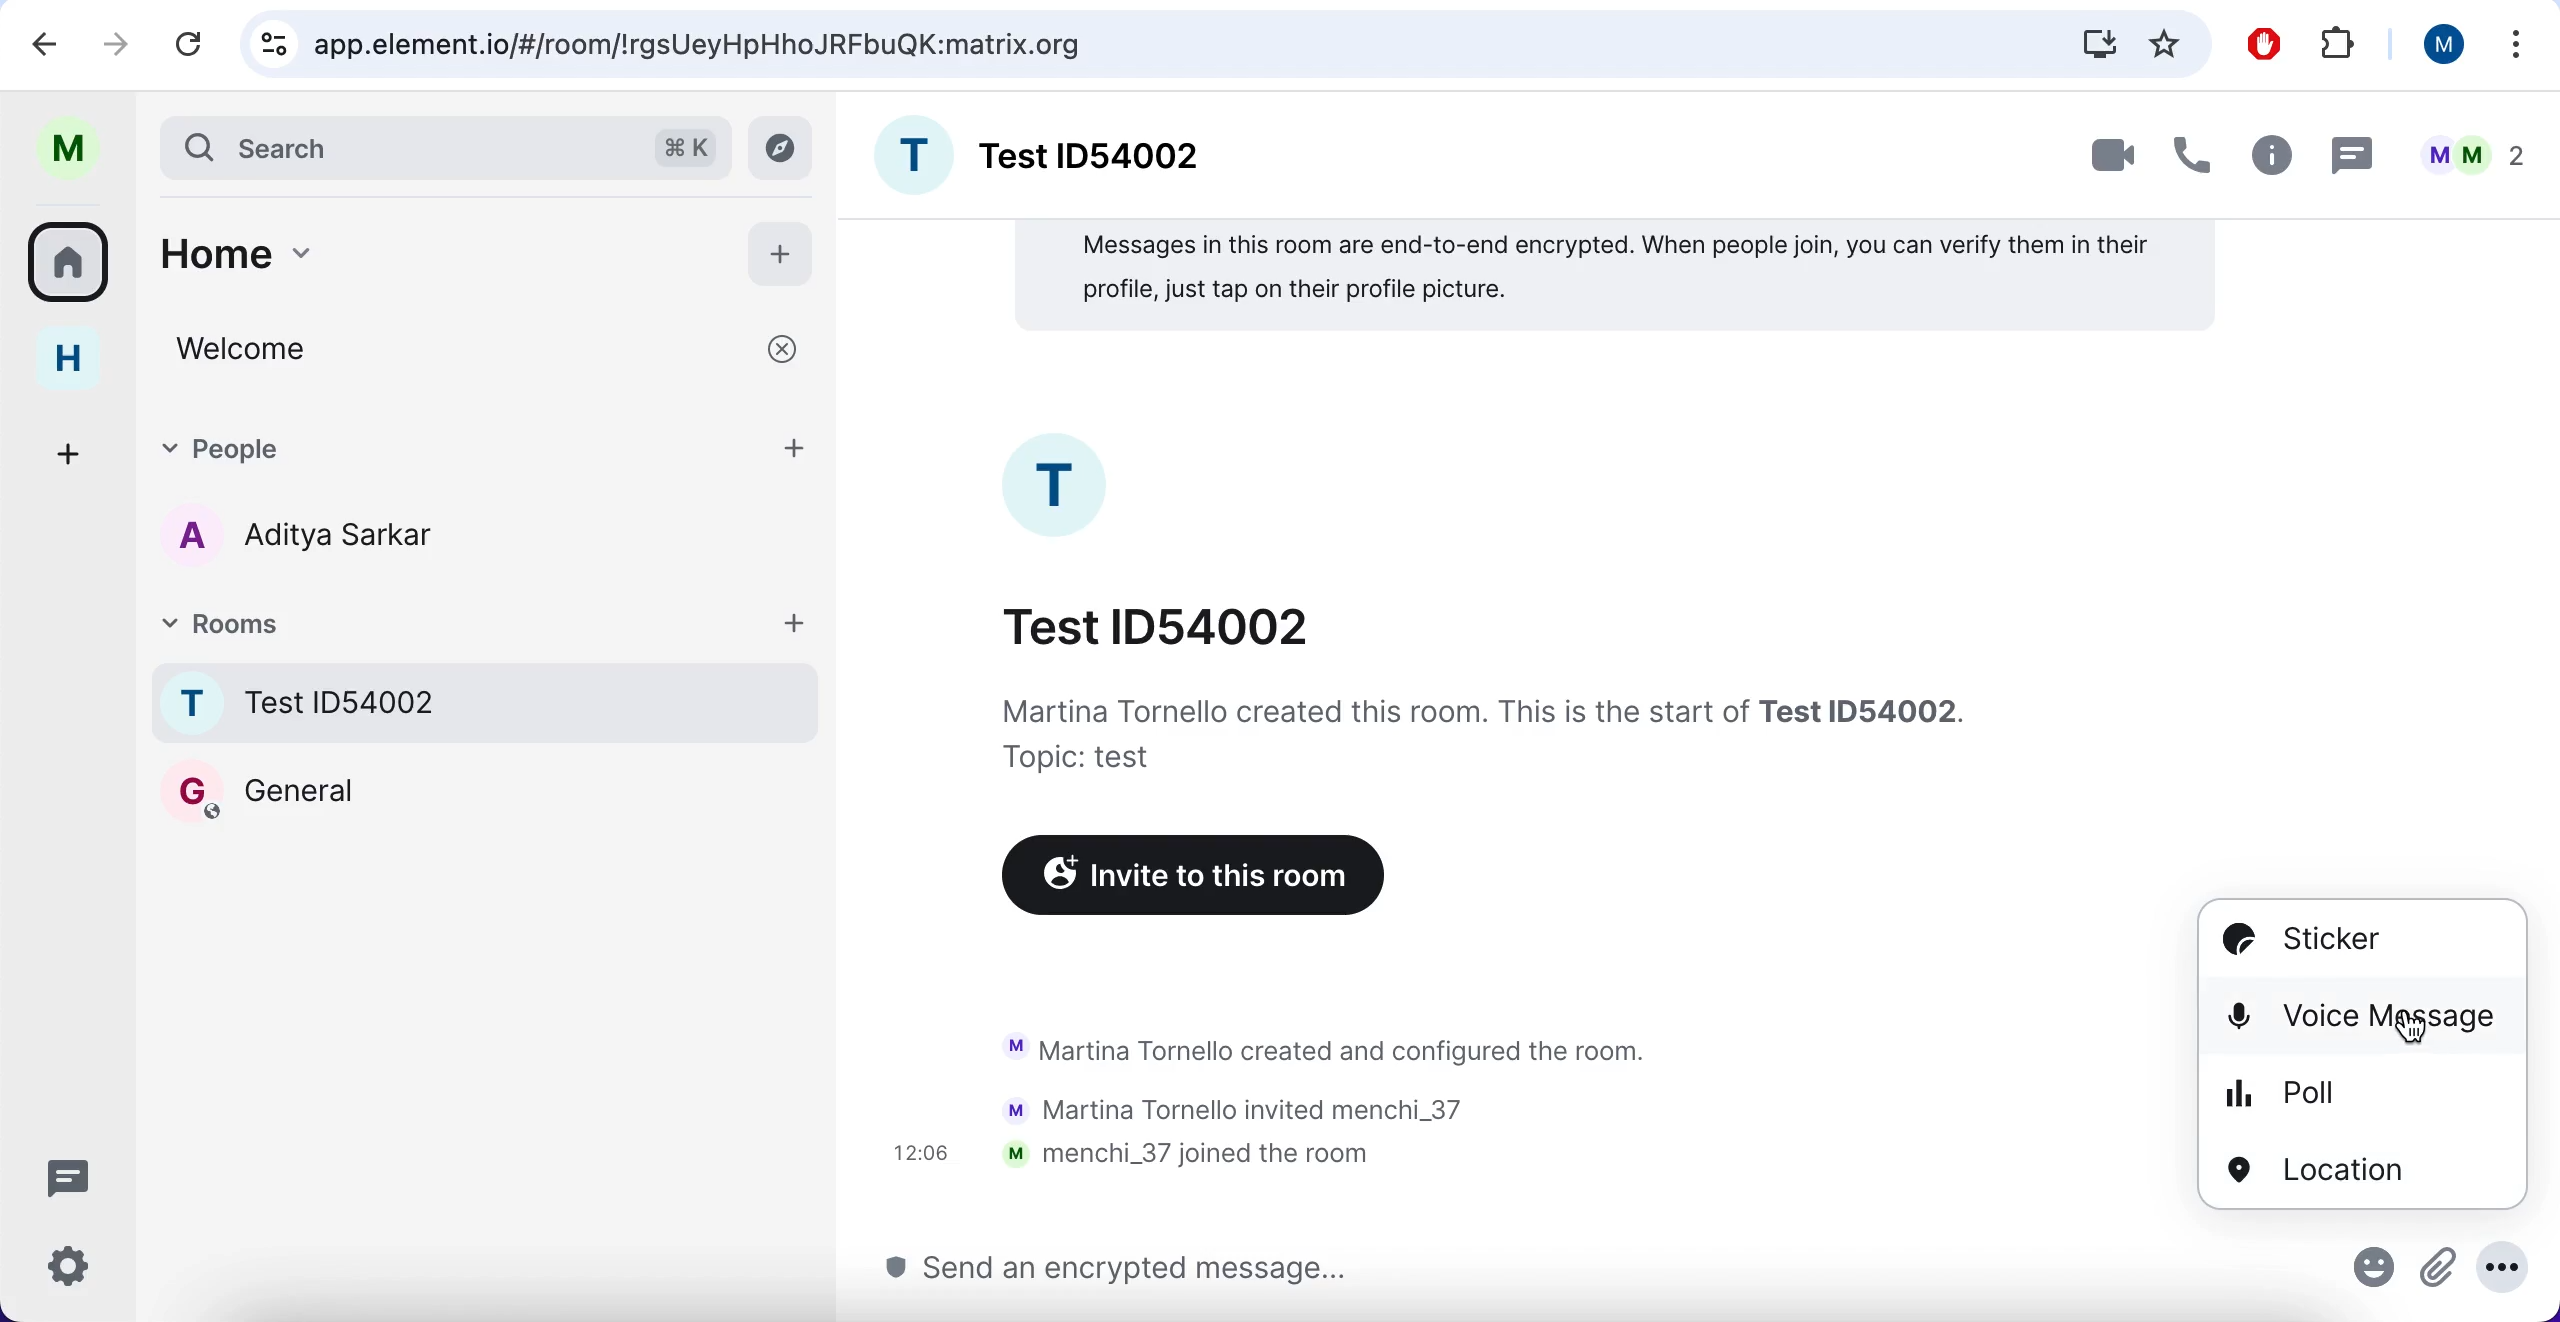 This screenshot has height=1322, width=2560. What do you see at coordinates (2365, 1274) in the screenshot?
I see `emoji` at bounding box center [2365, 1274].